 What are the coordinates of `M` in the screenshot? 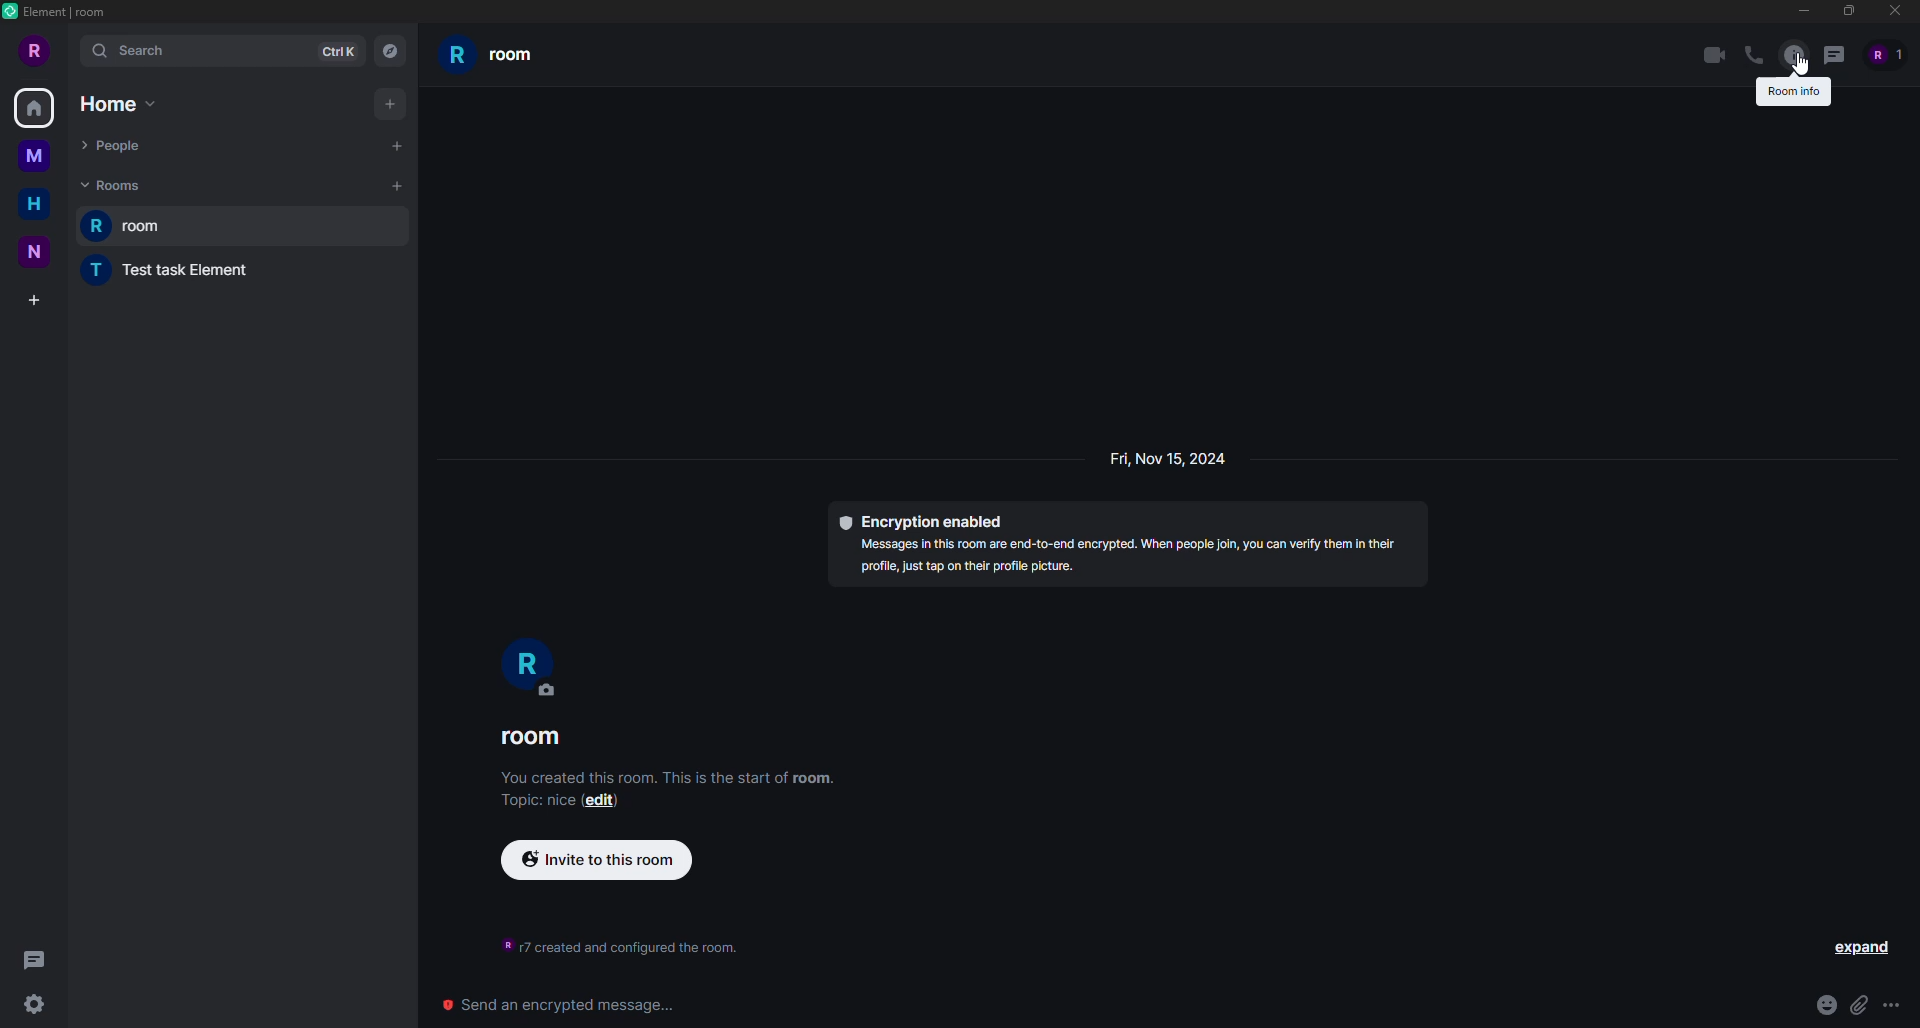 It's located at (37, 160).